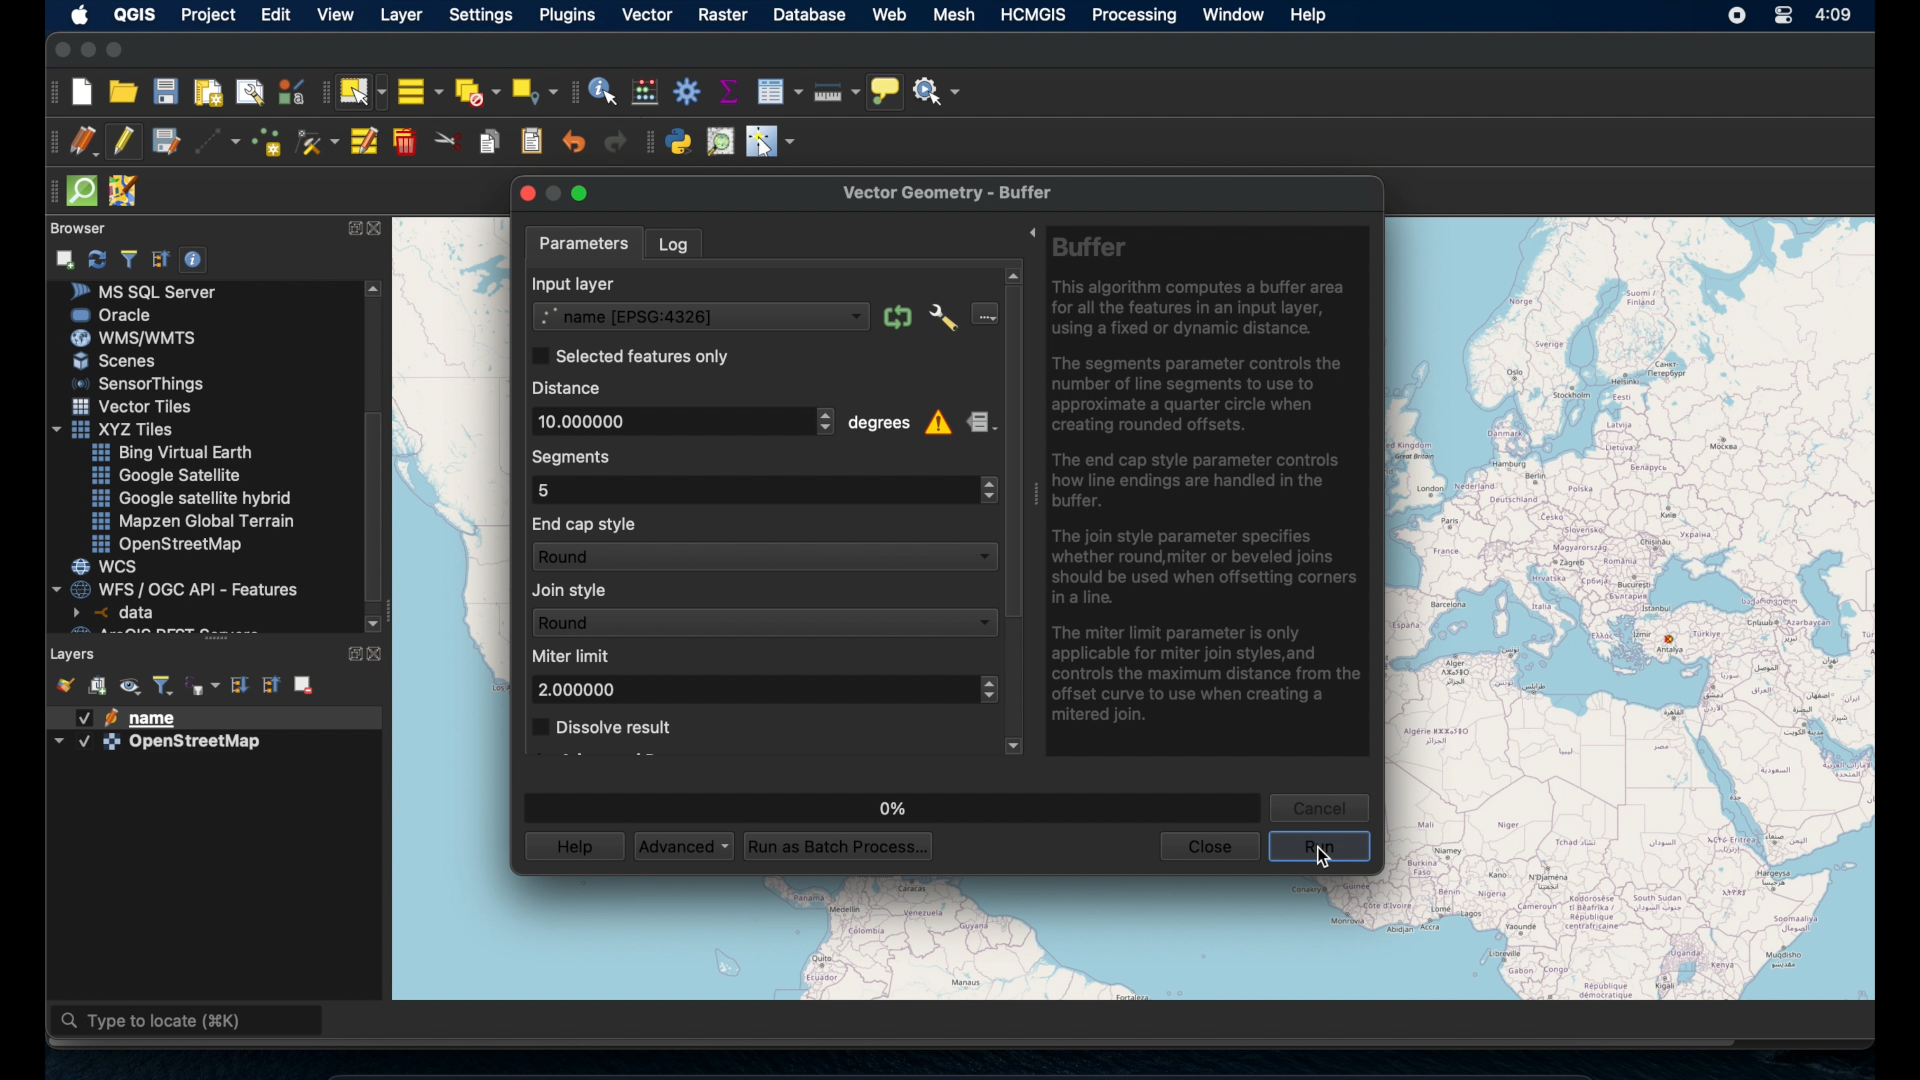 This screenshot has width=1920, height=1080. I want to click on apple icon, so click(76, 14).